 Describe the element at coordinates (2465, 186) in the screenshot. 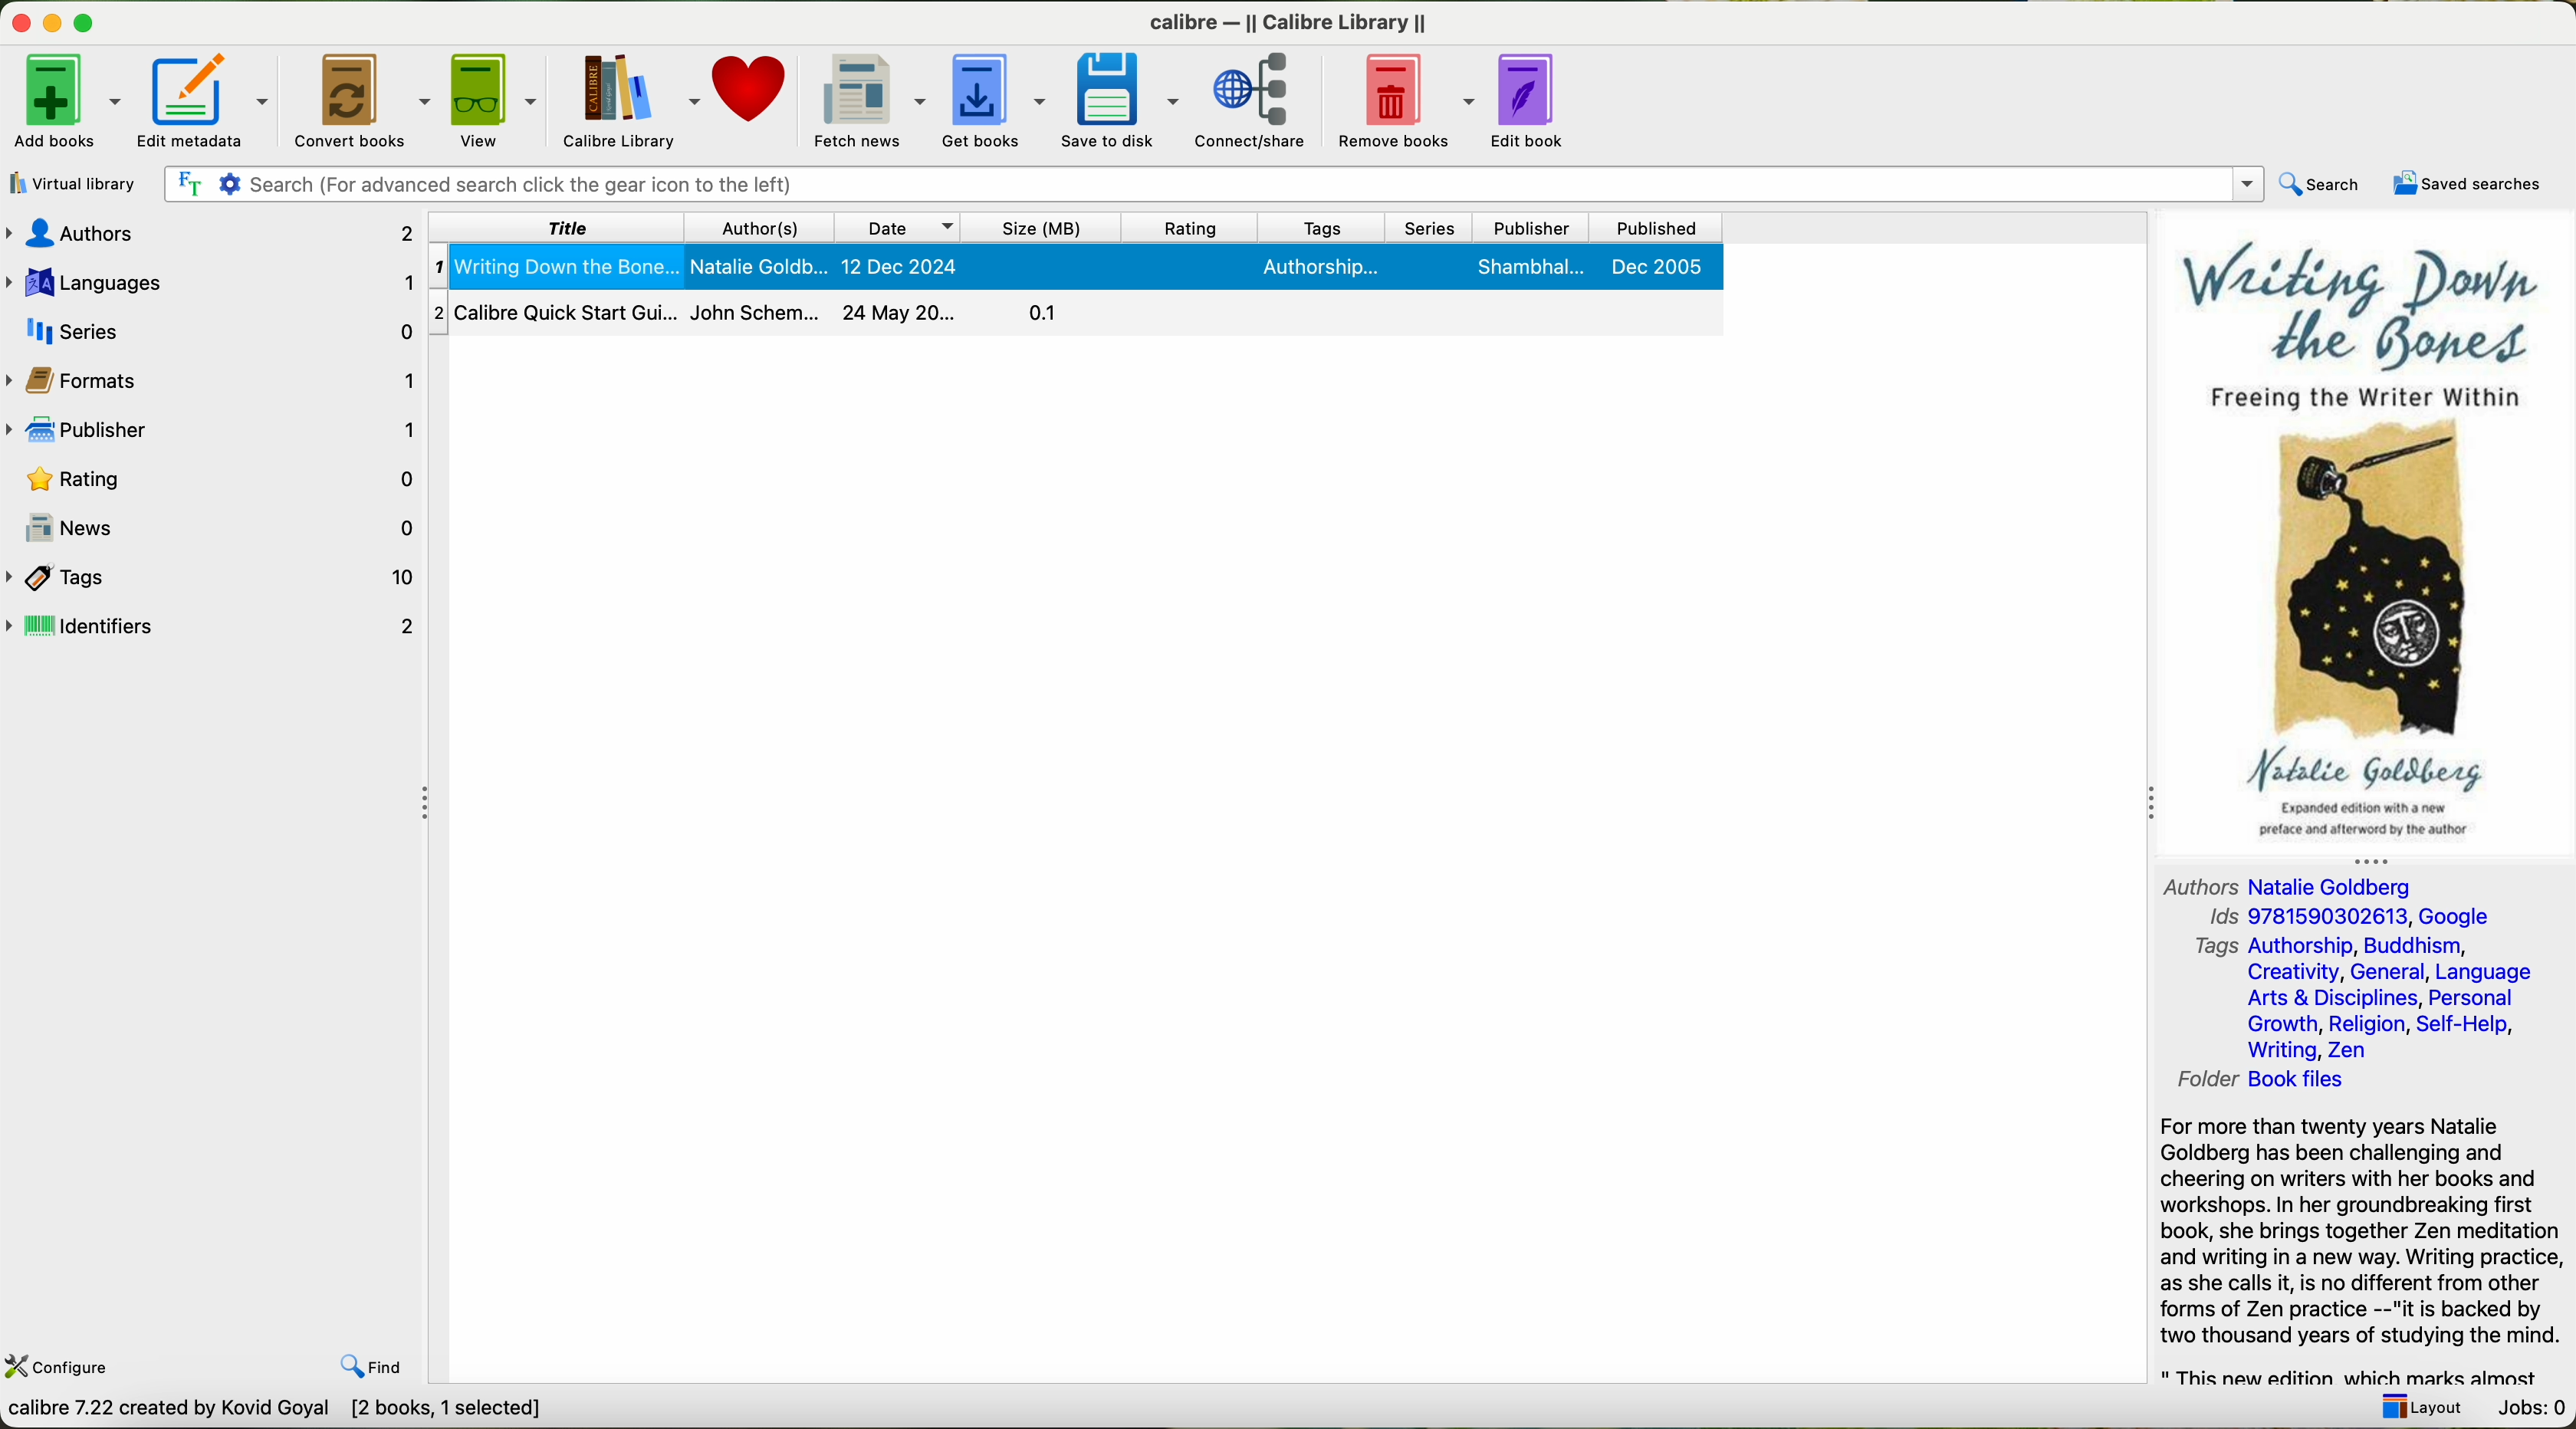

I see `saved searches` at that location.